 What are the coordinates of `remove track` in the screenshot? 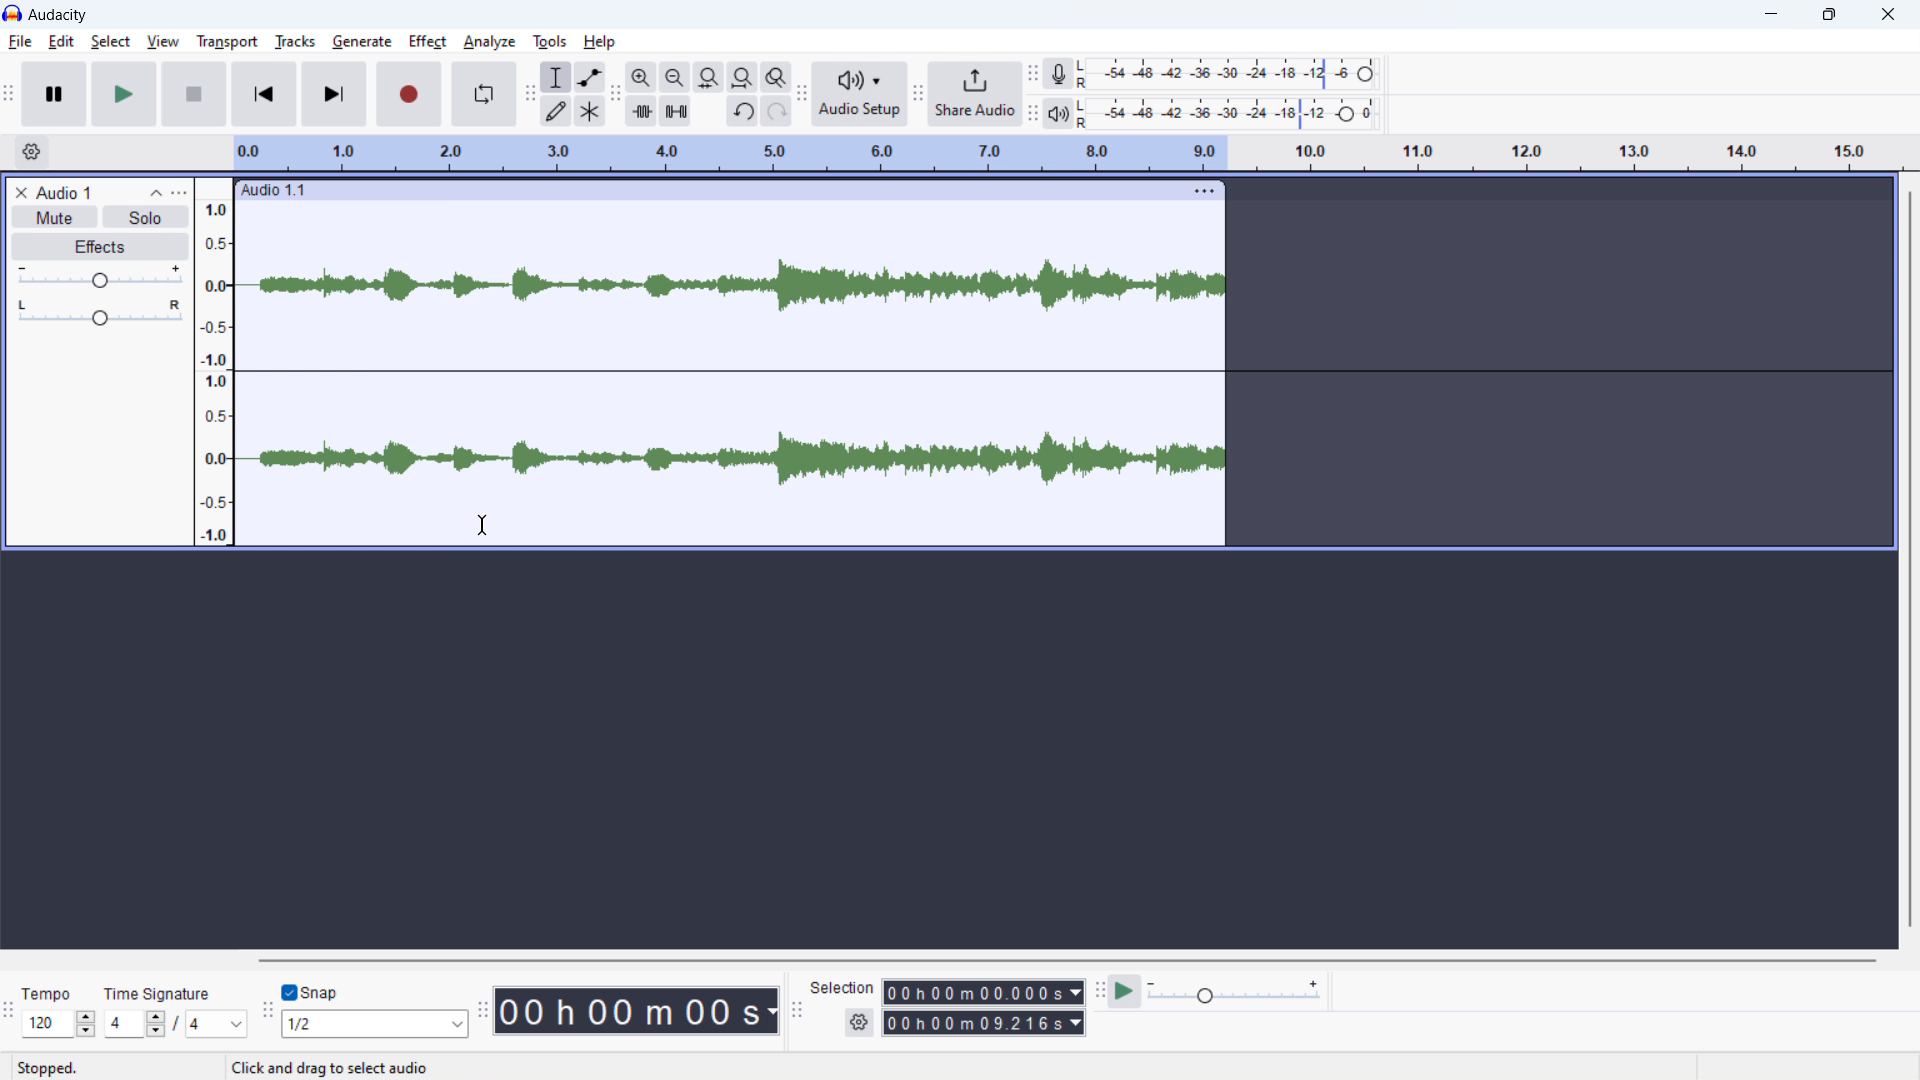 It's located at (20, 192).